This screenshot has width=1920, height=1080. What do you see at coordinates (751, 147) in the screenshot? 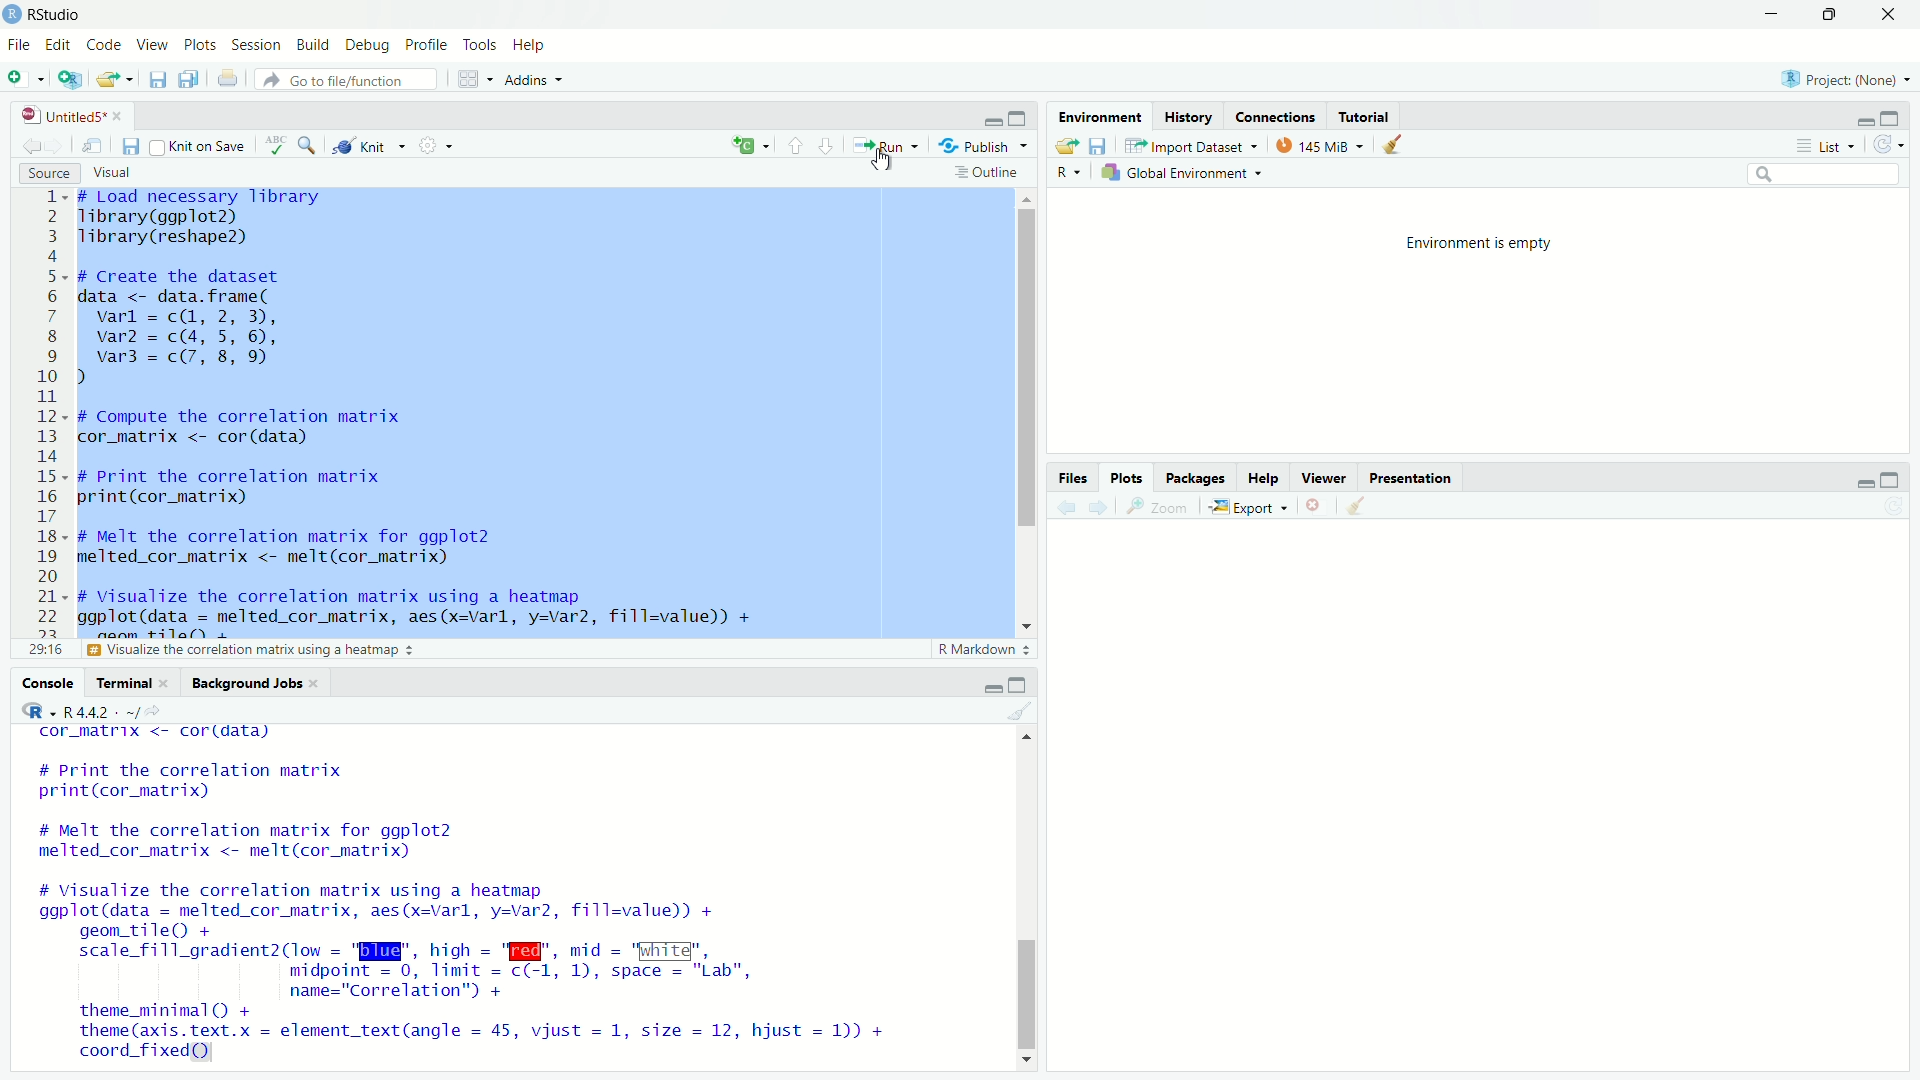
I see `language select` at bounding box center [751, 147].